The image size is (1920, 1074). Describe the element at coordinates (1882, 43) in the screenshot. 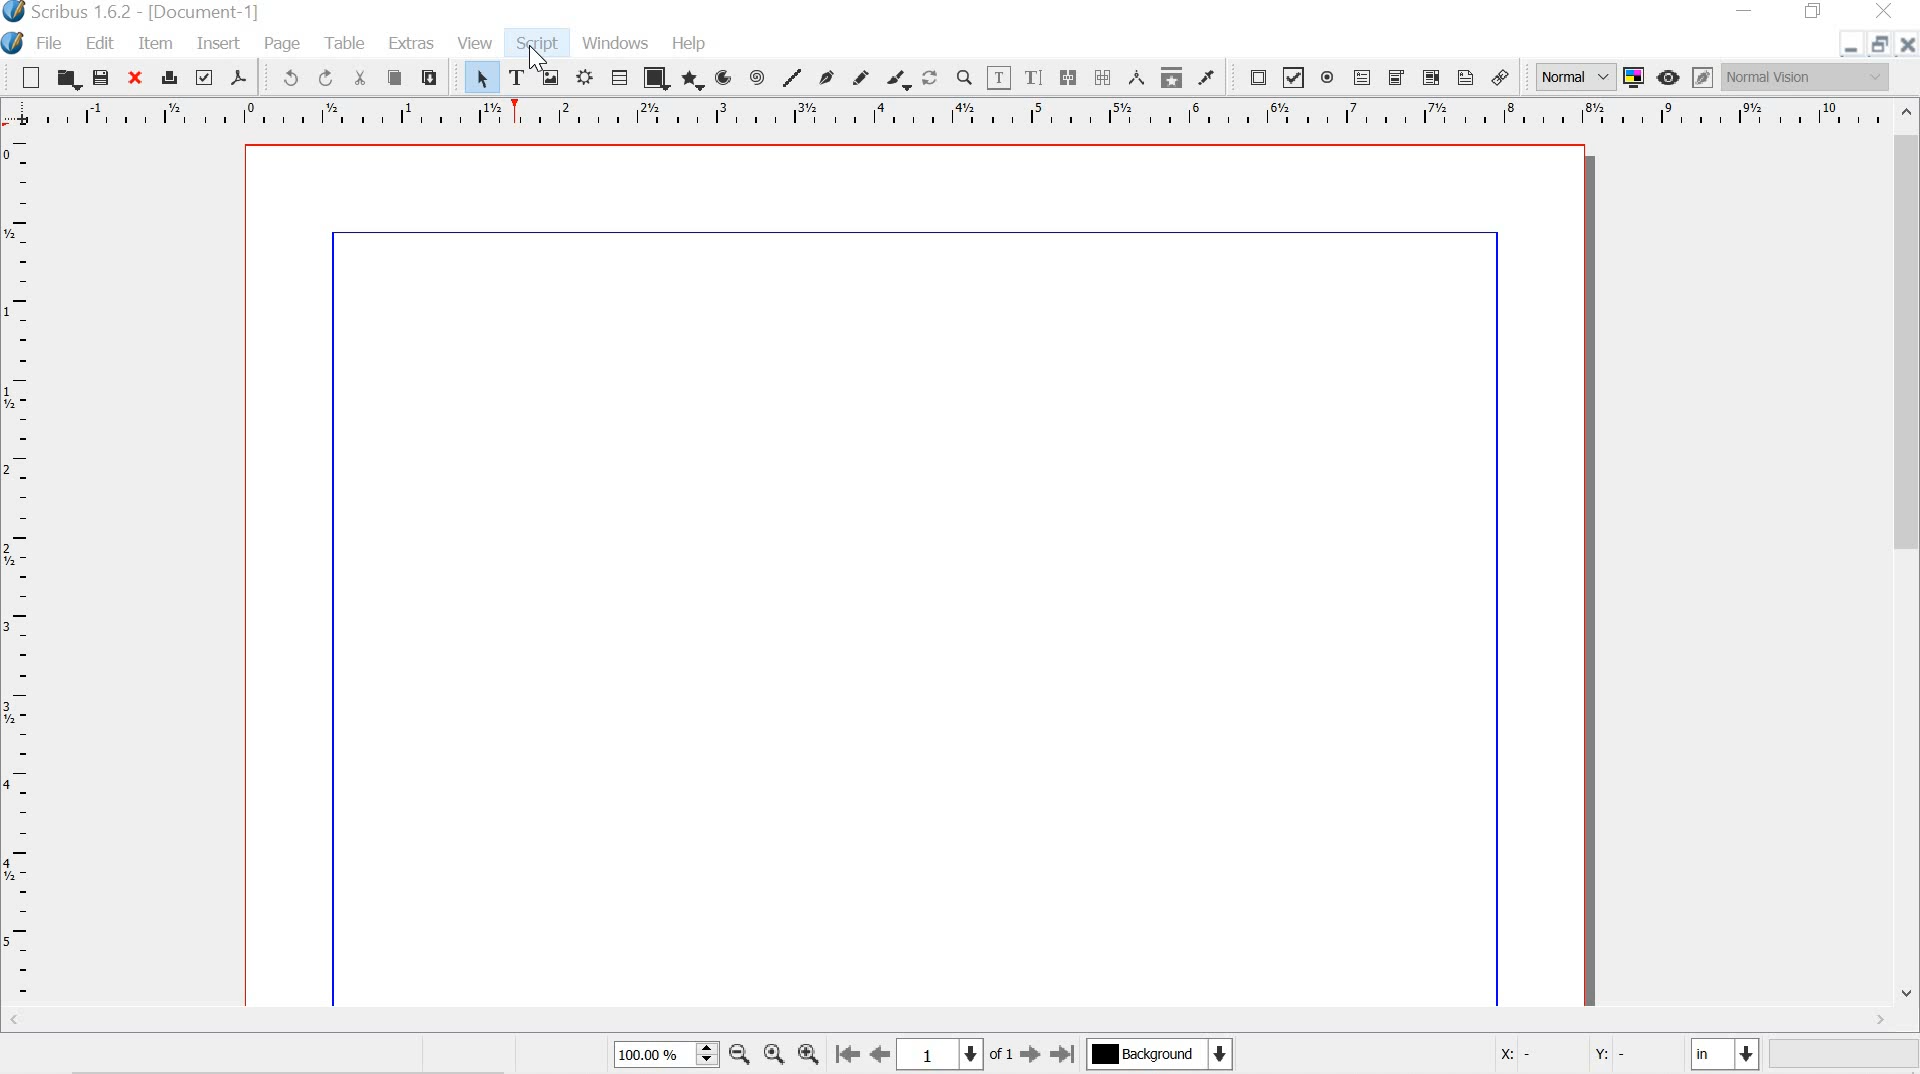

I see `restore down` at that location.